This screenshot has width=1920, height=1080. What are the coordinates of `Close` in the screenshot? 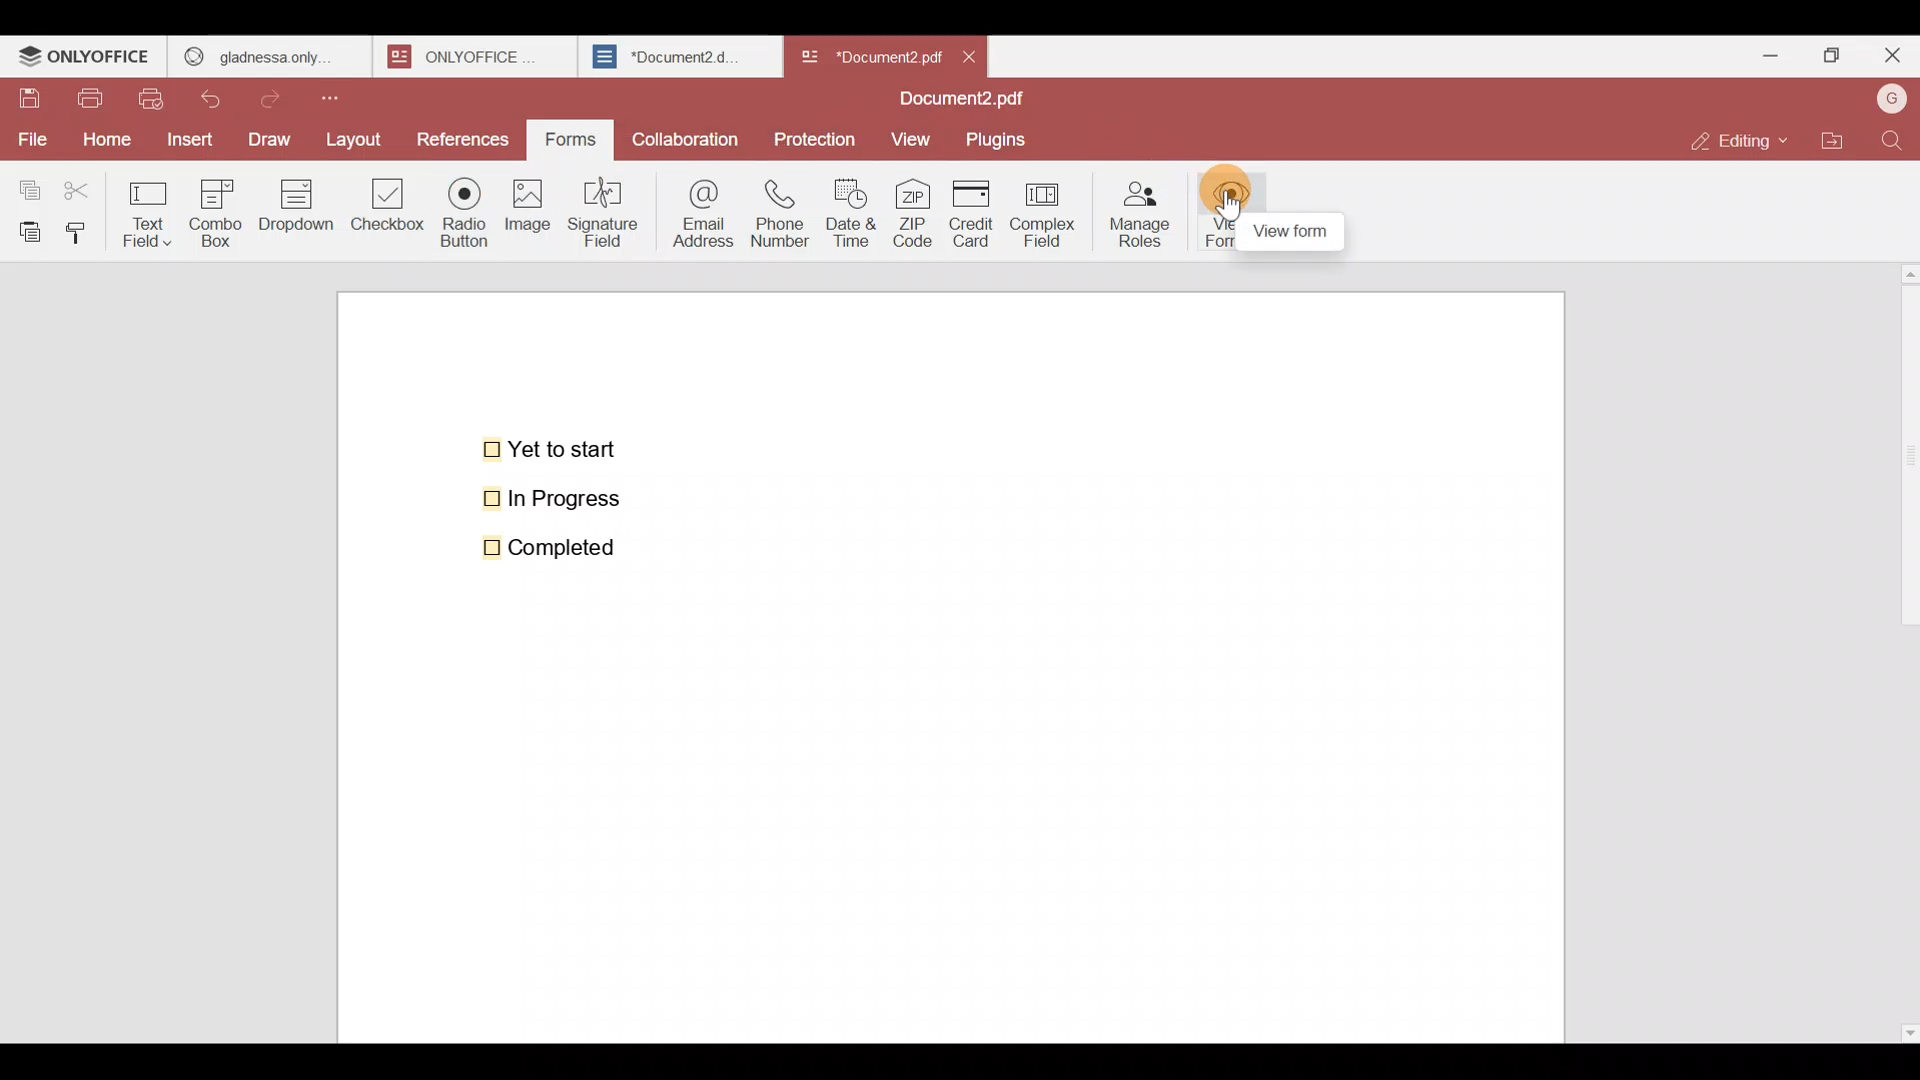 It's located at (978, 55).